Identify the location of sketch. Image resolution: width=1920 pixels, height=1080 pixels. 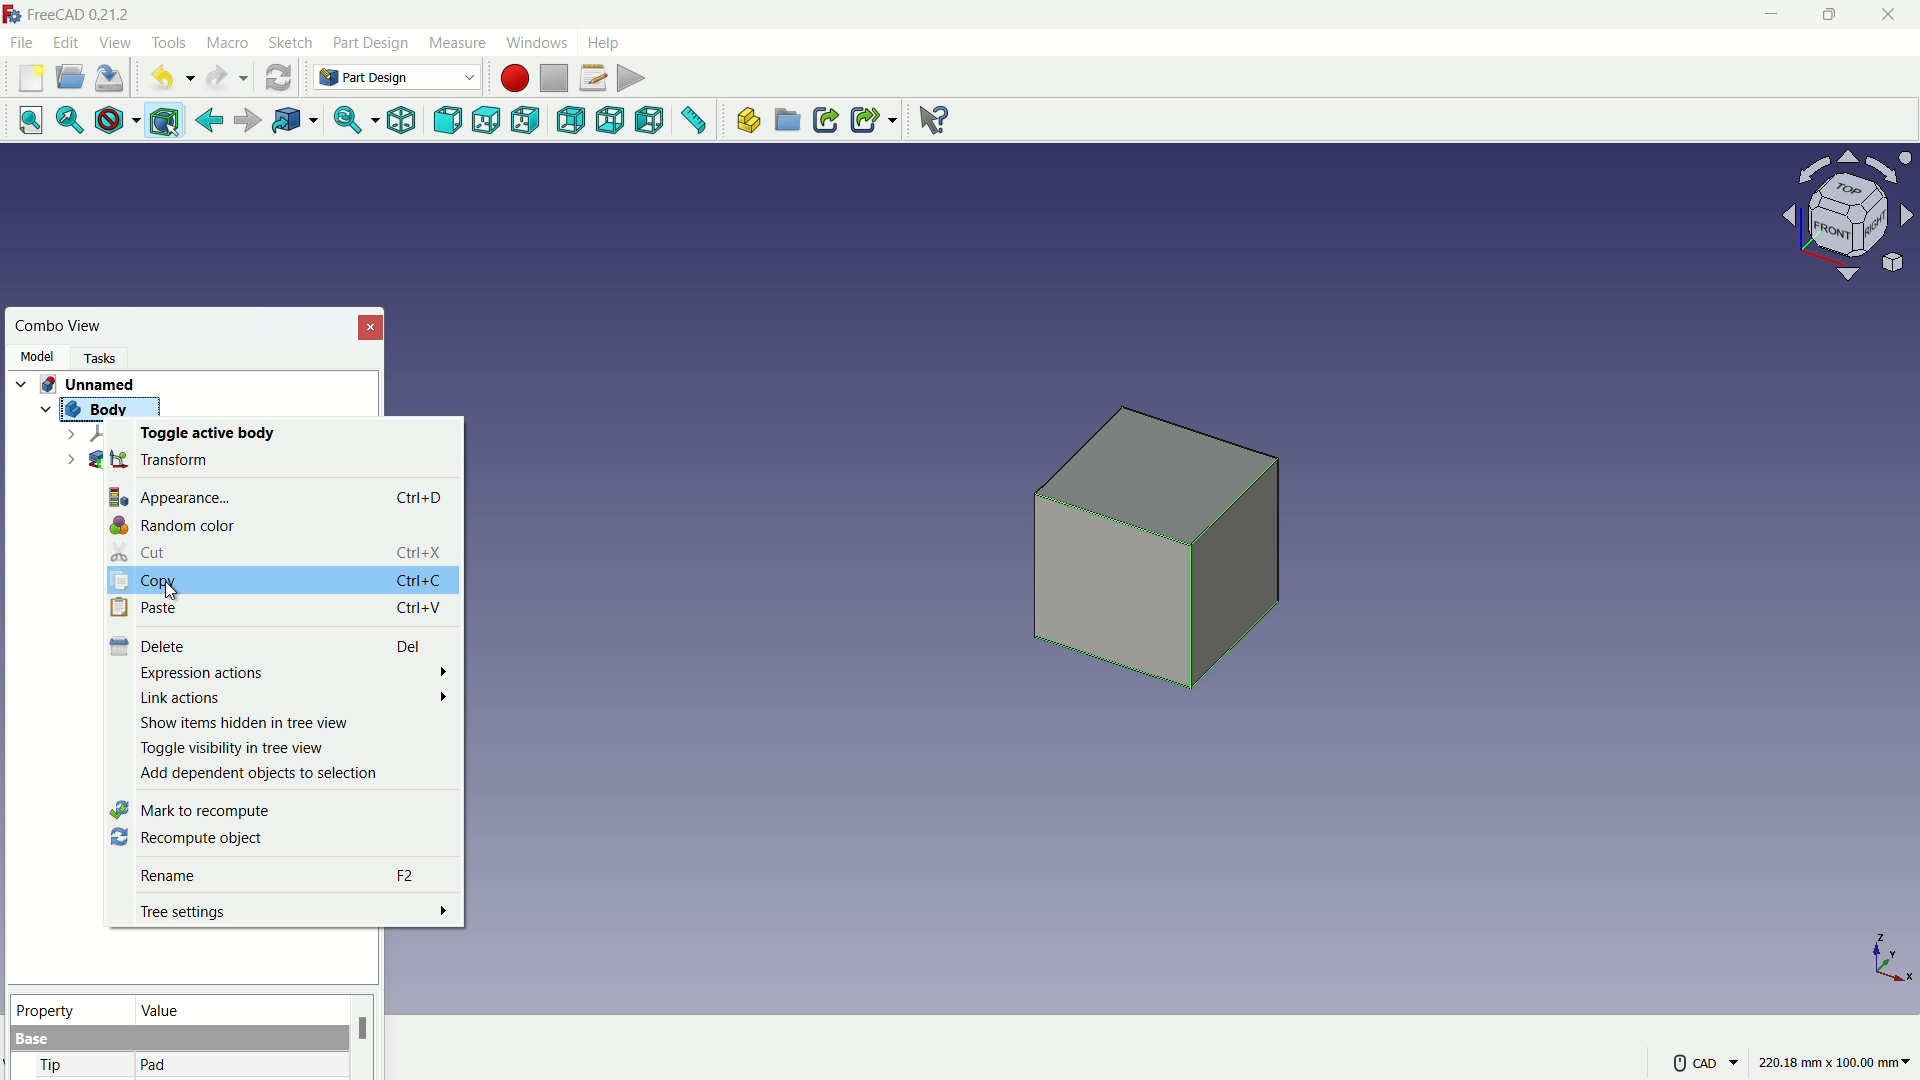
(291, 44).